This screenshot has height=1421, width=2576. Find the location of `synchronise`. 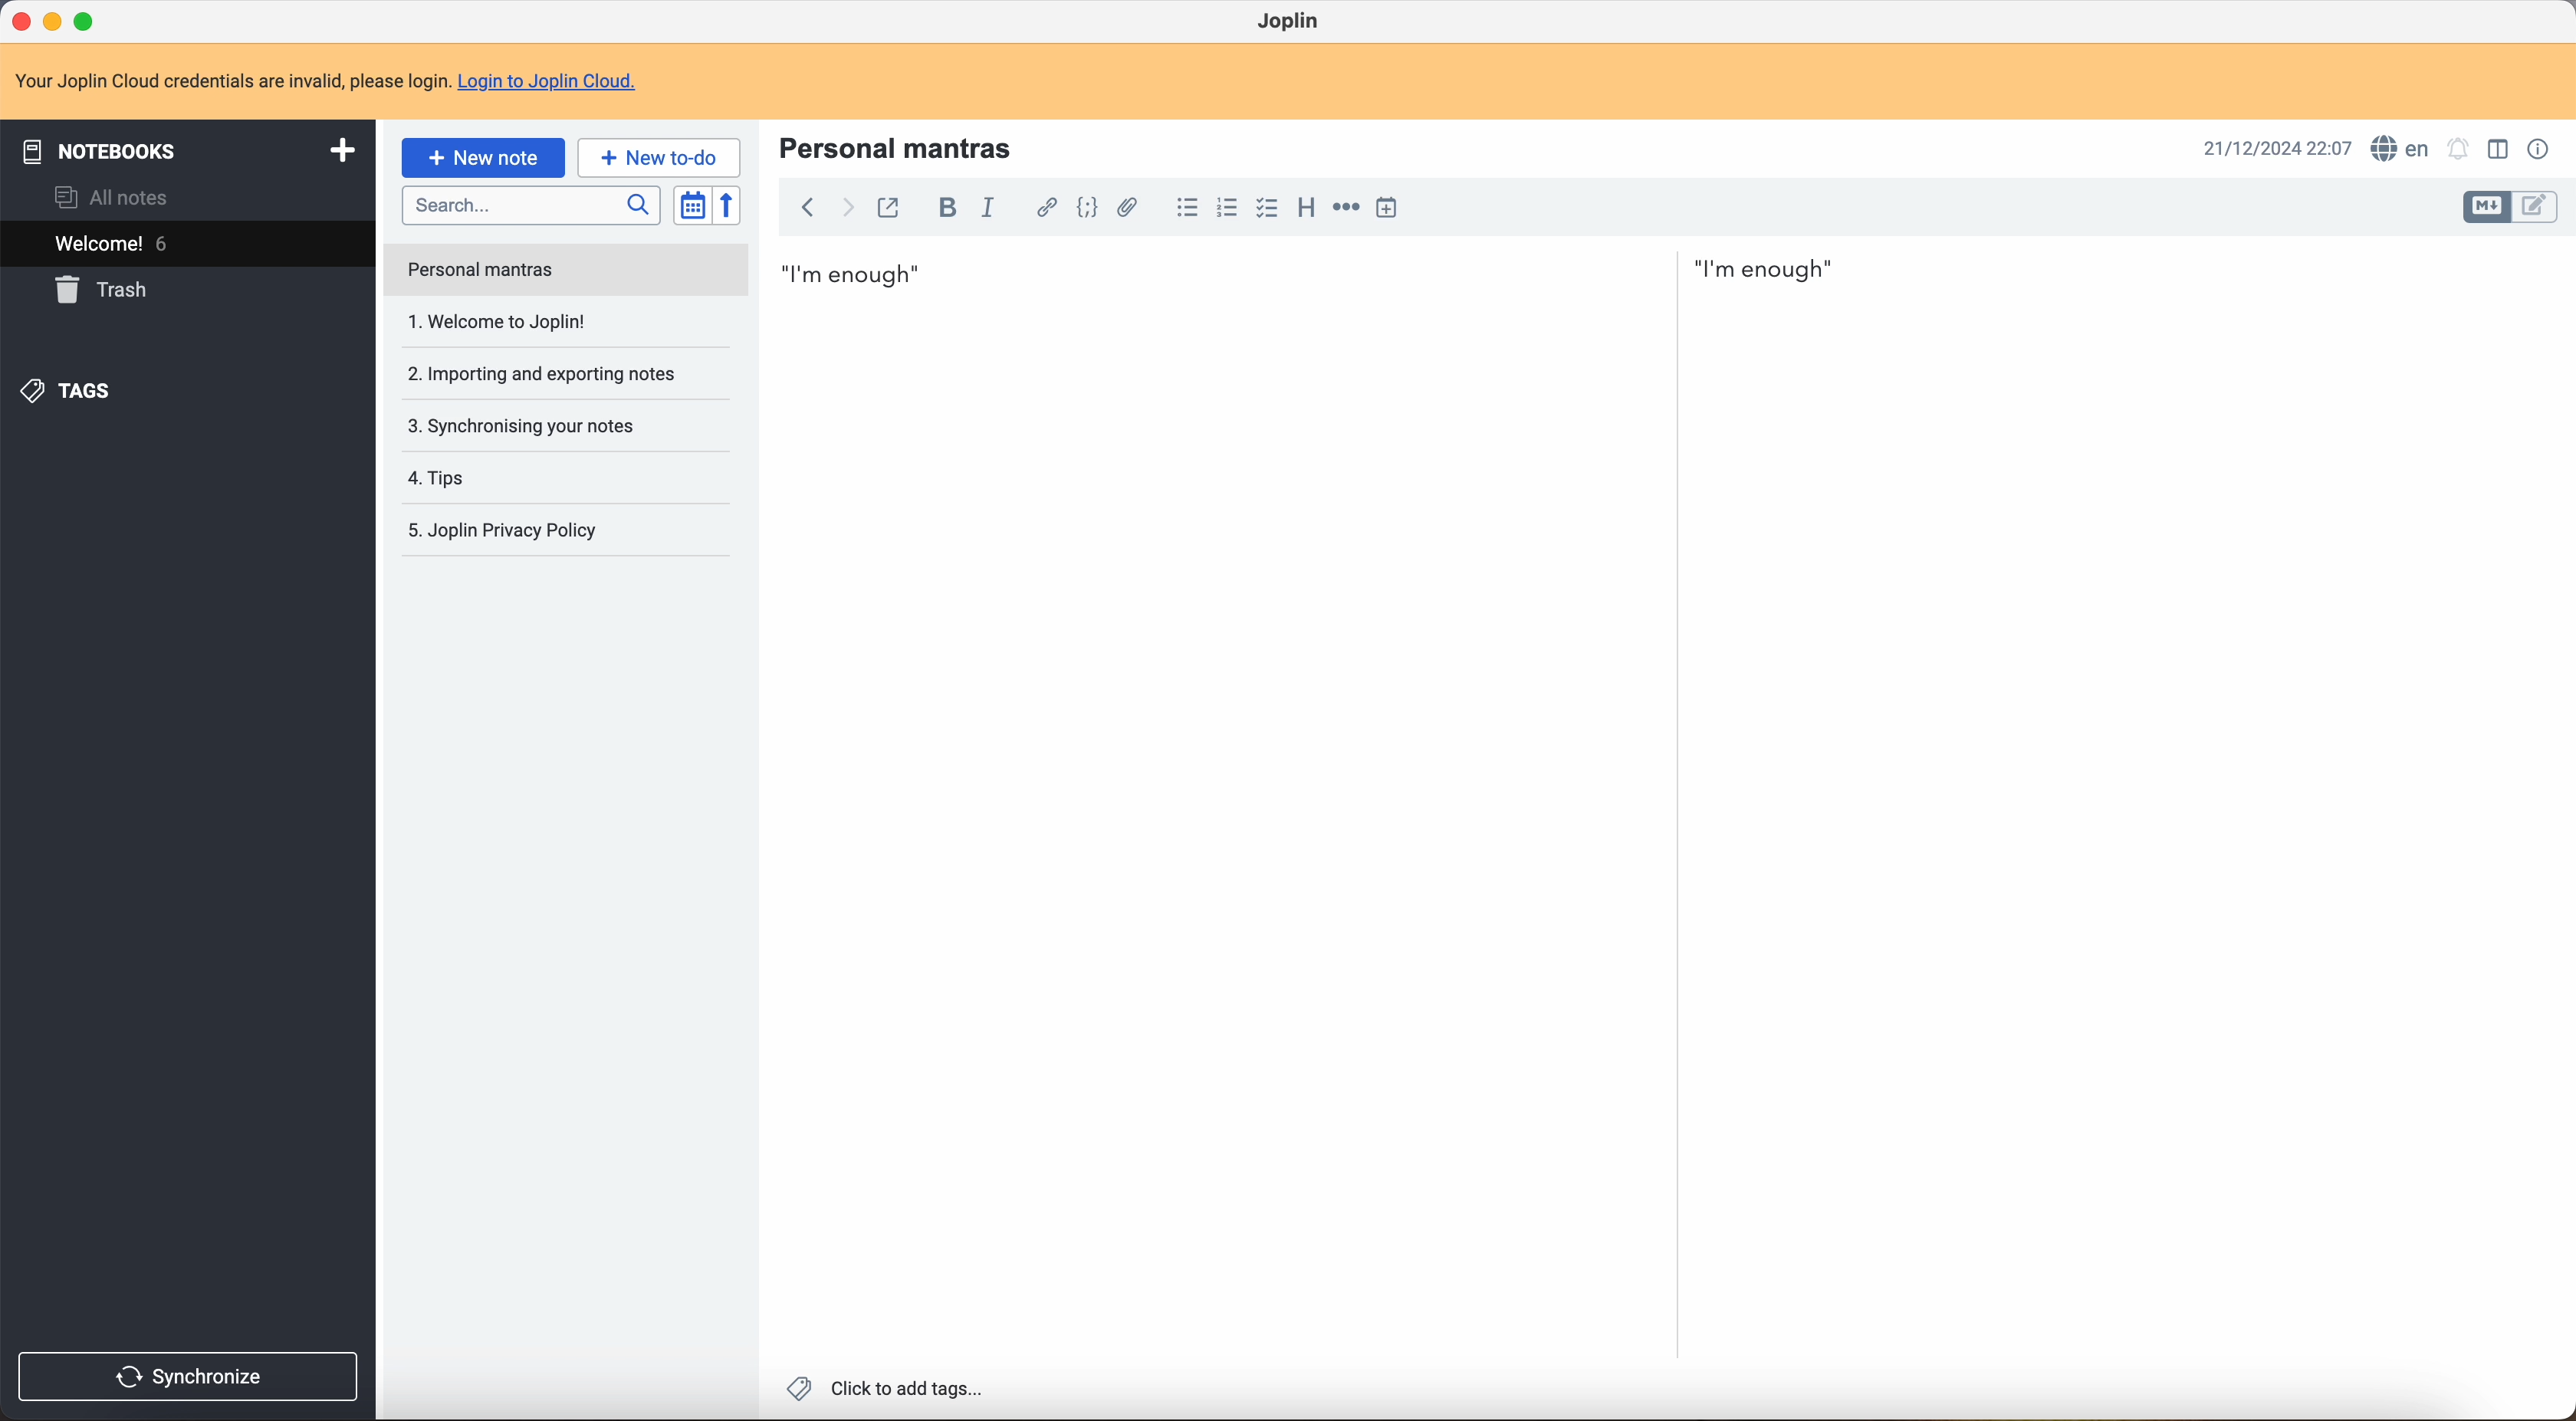

synchronise is located at coordinates (195, 1375).